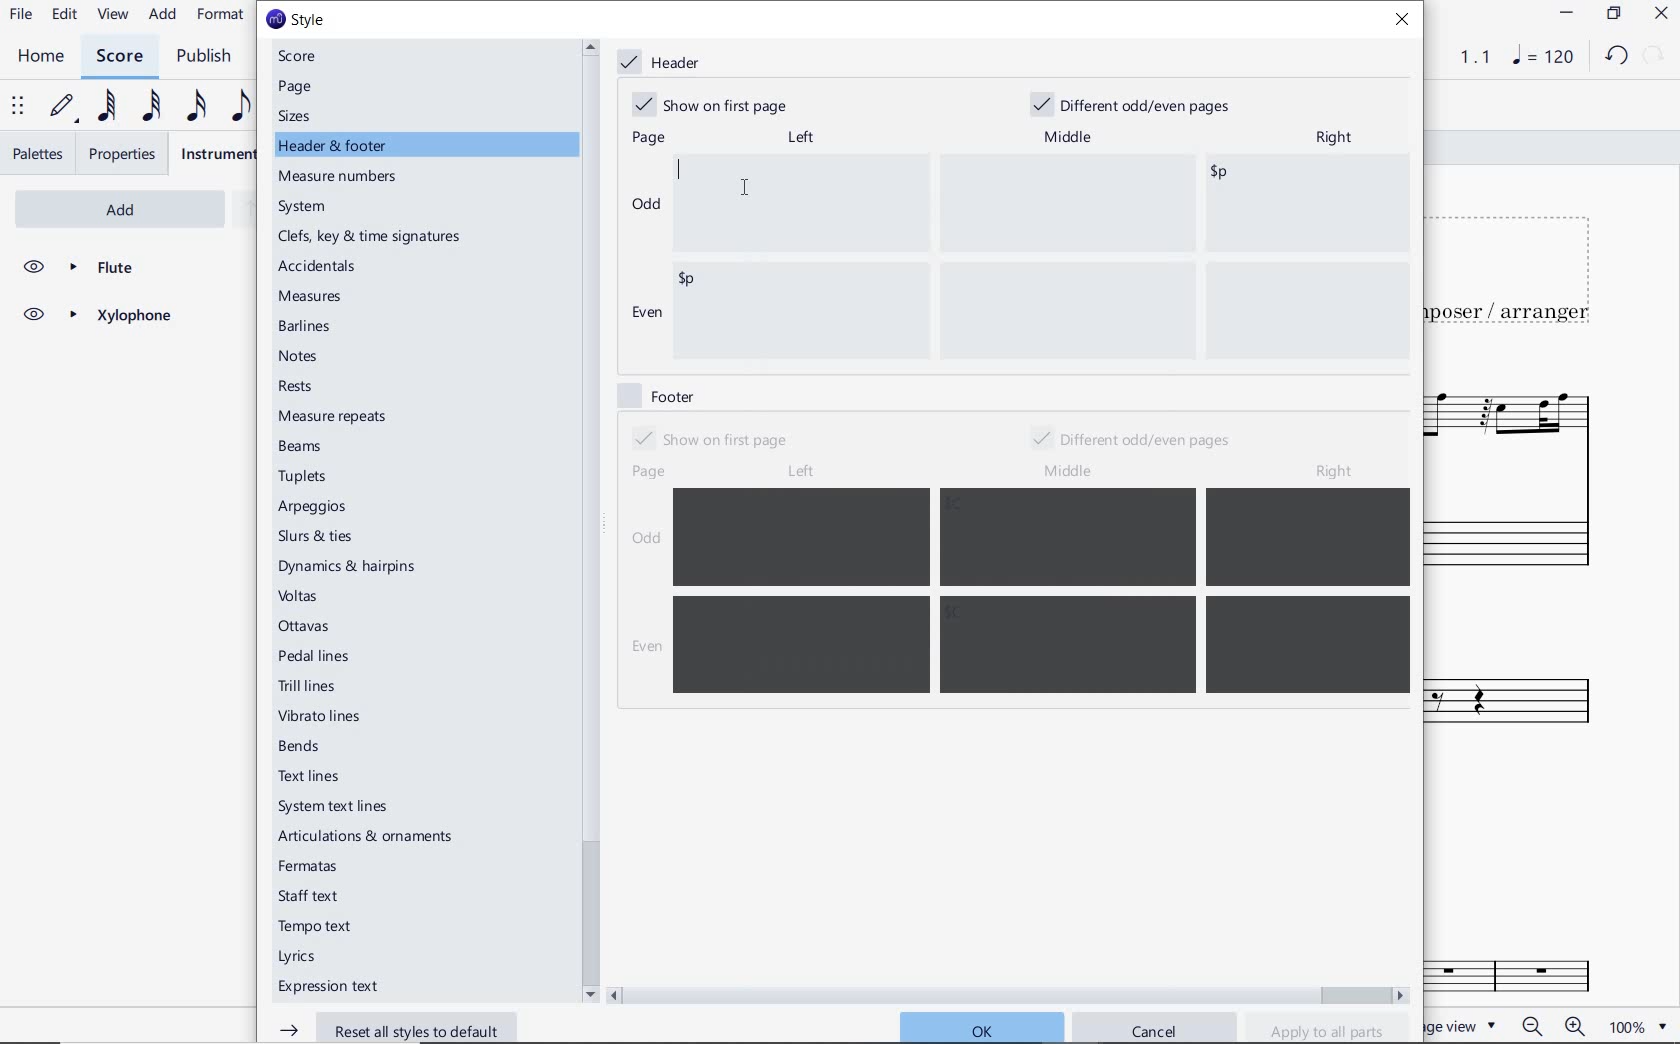  What do you see at coordinates (1467, 1025) in the screenshot?
I see `PAGE VIEW` at bounding box center [1467, 1025].